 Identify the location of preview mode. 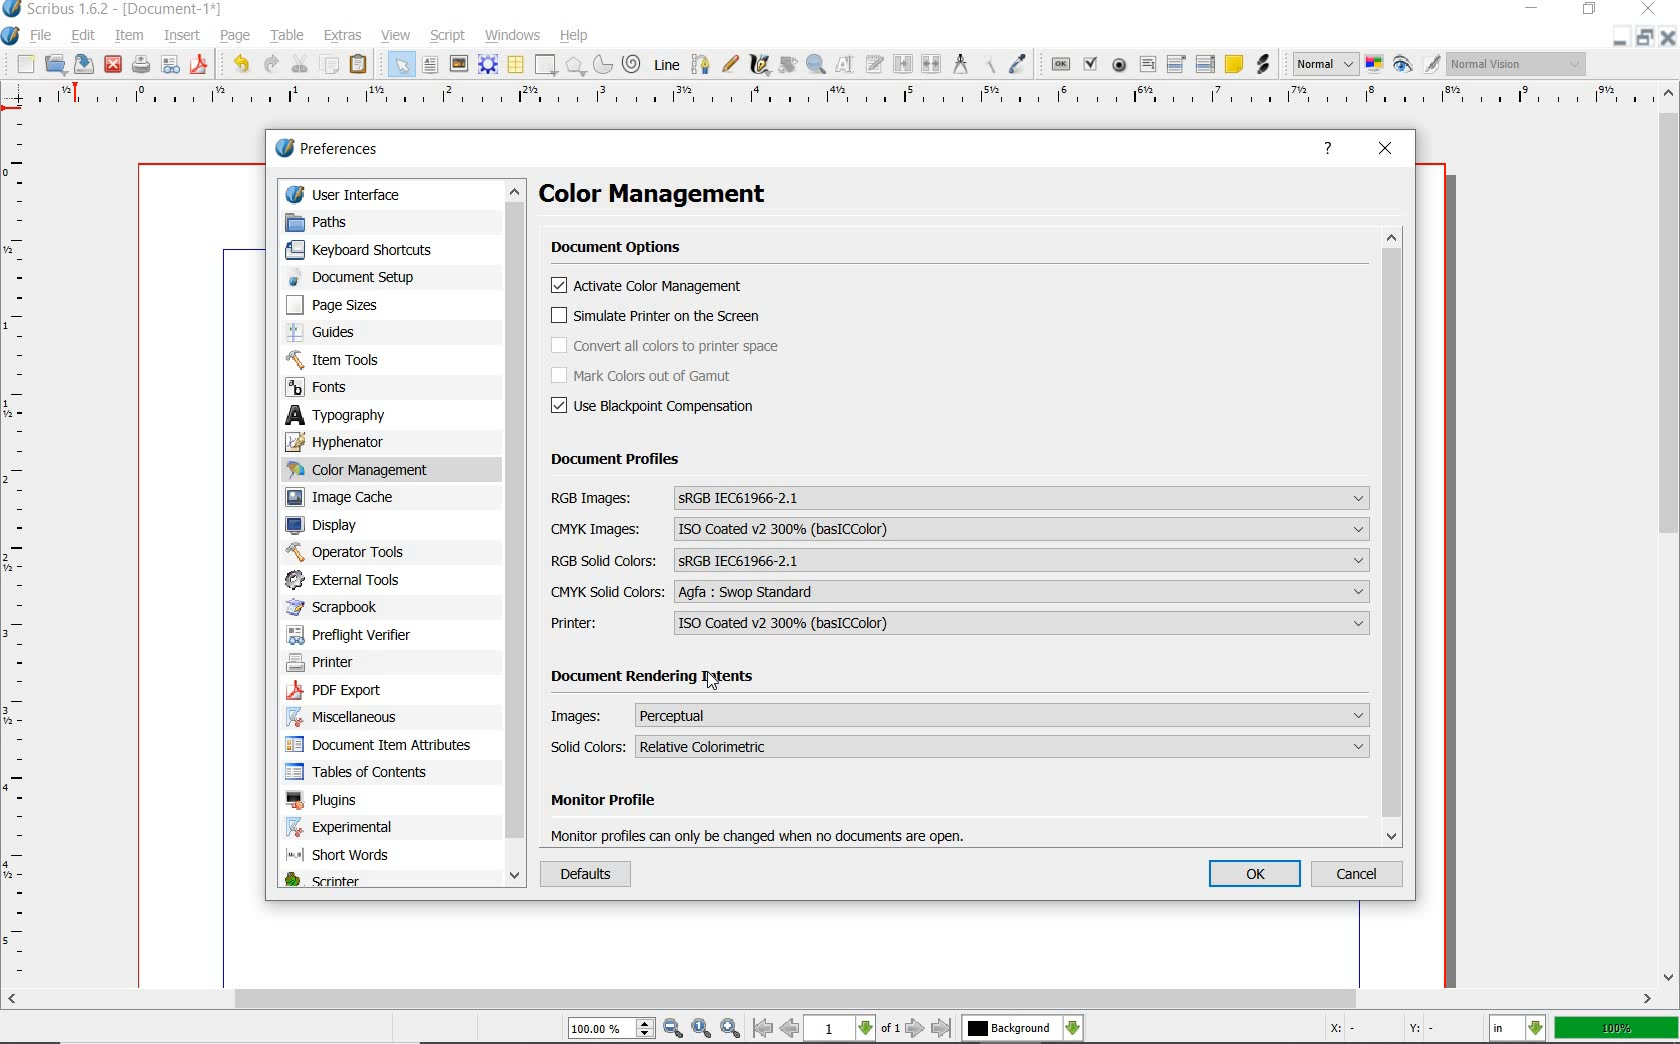
(1416, 66).